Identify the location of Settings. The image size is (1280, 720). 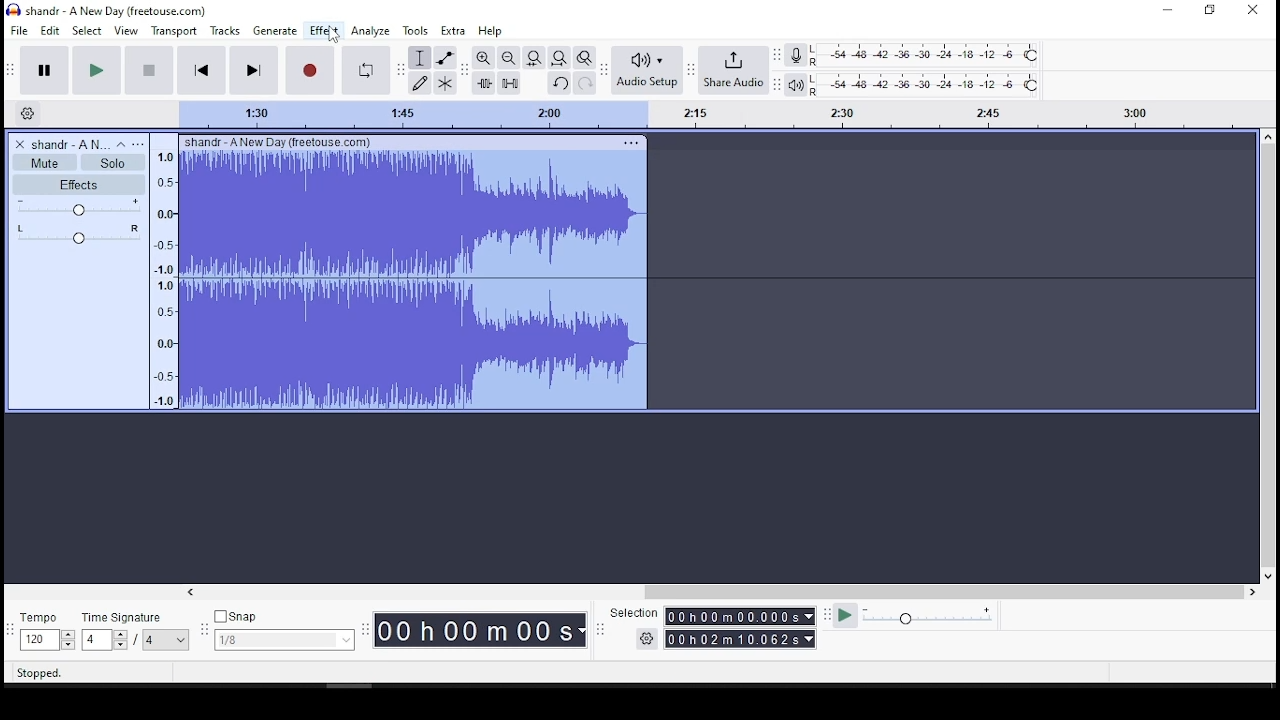
(29, 114).